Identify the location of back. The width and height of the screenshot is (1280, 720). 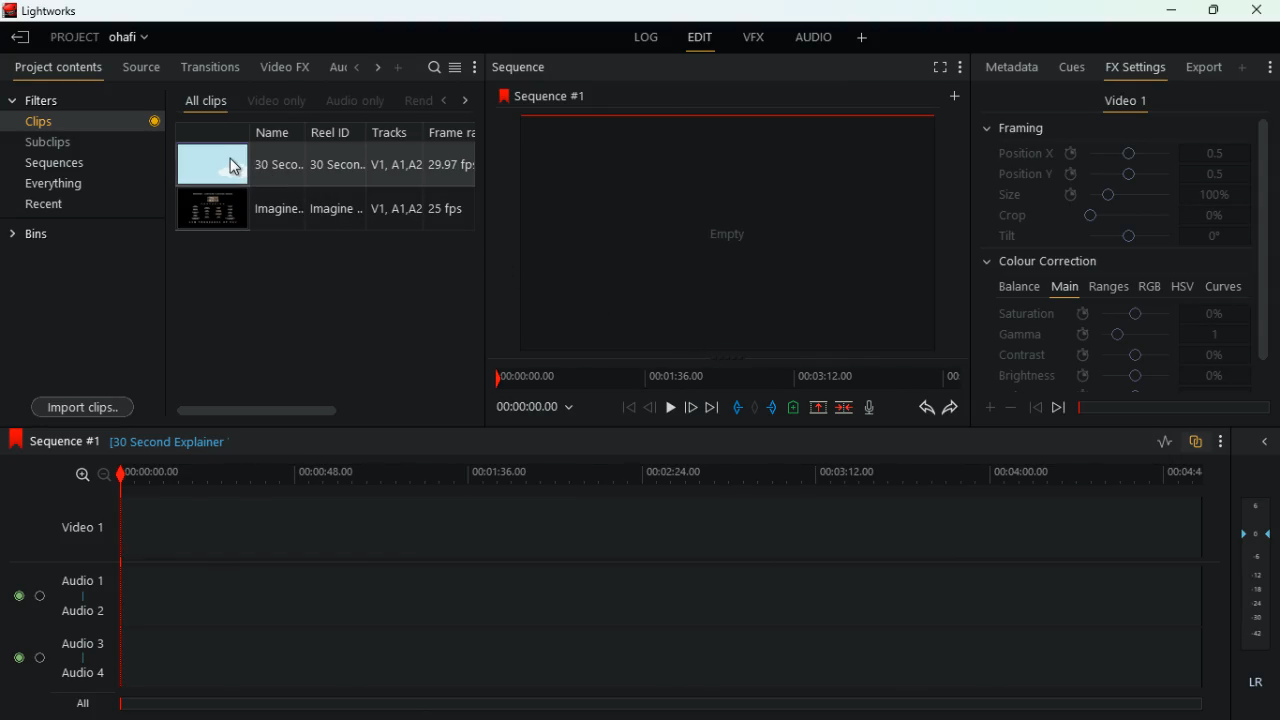
(355, 67).